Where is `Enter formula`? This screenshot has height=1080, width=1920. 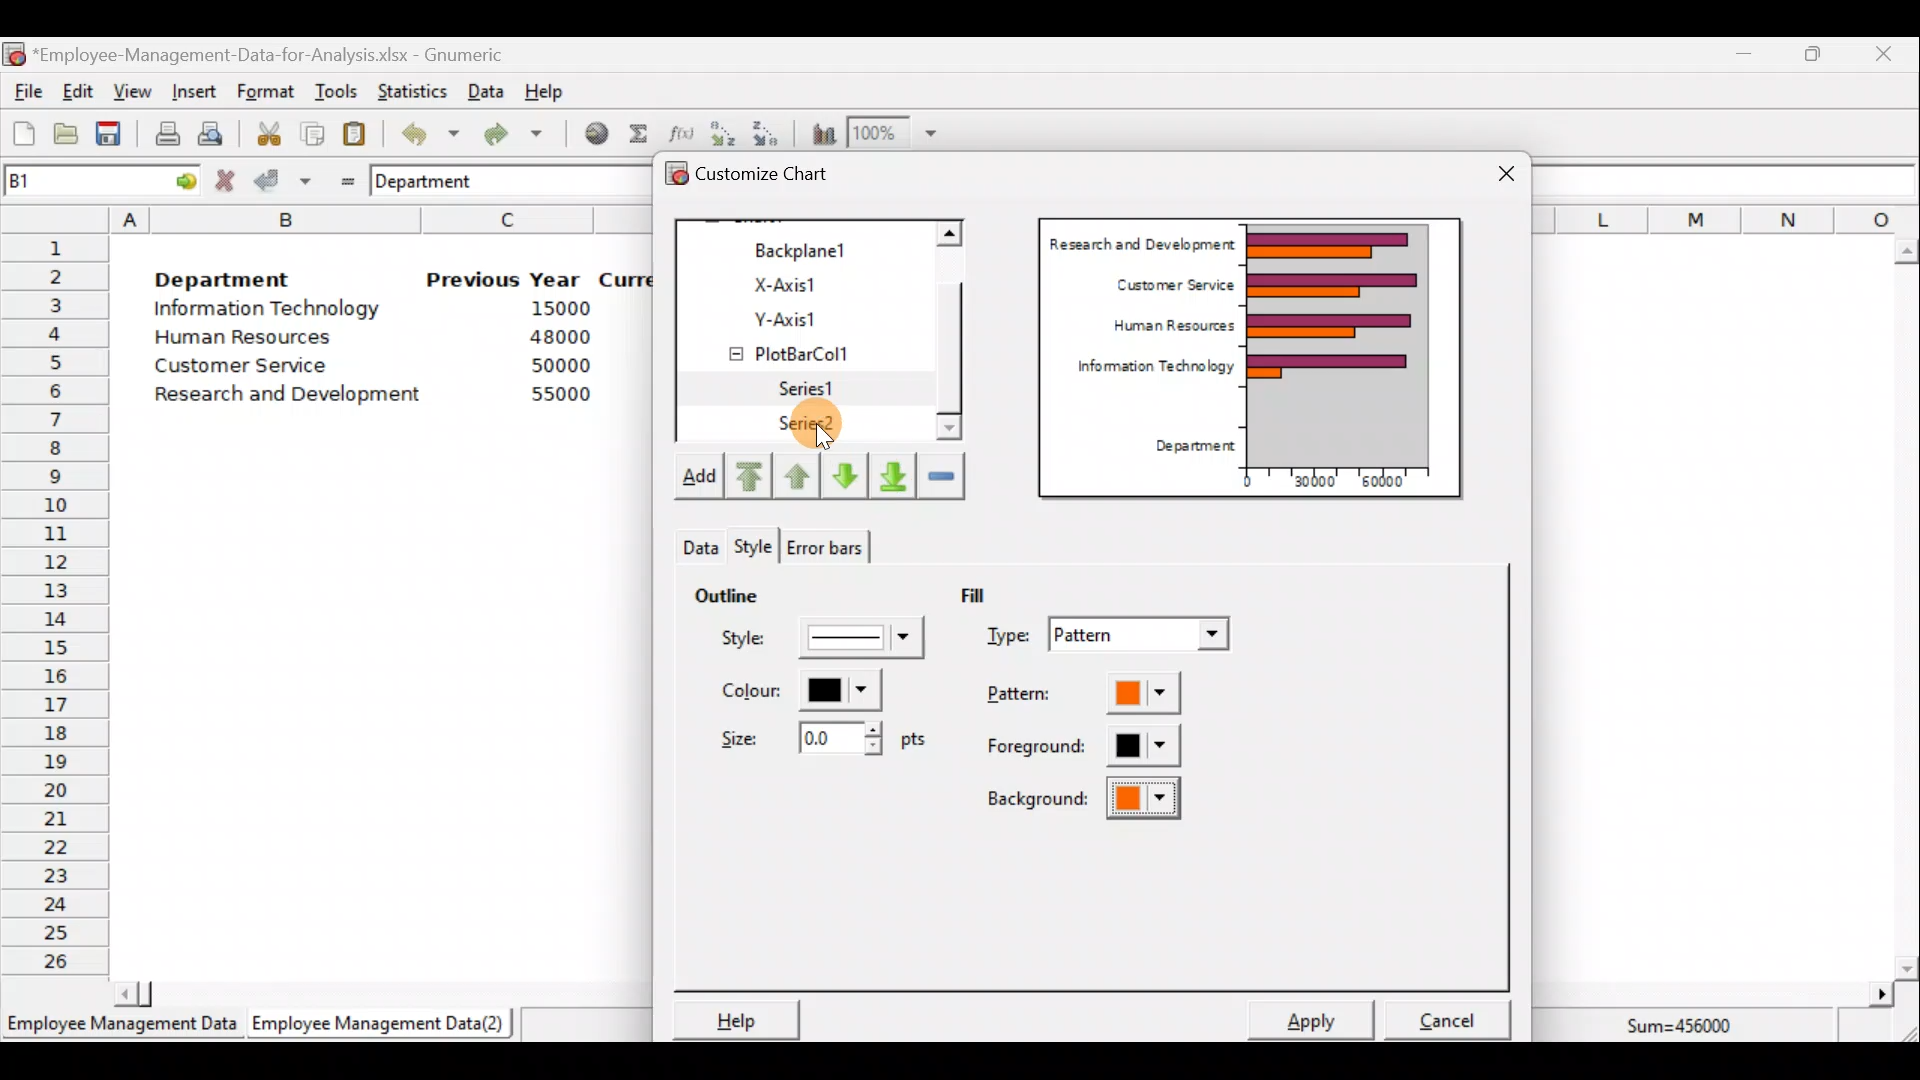 Enter formula is located at coordinates (342, 177).